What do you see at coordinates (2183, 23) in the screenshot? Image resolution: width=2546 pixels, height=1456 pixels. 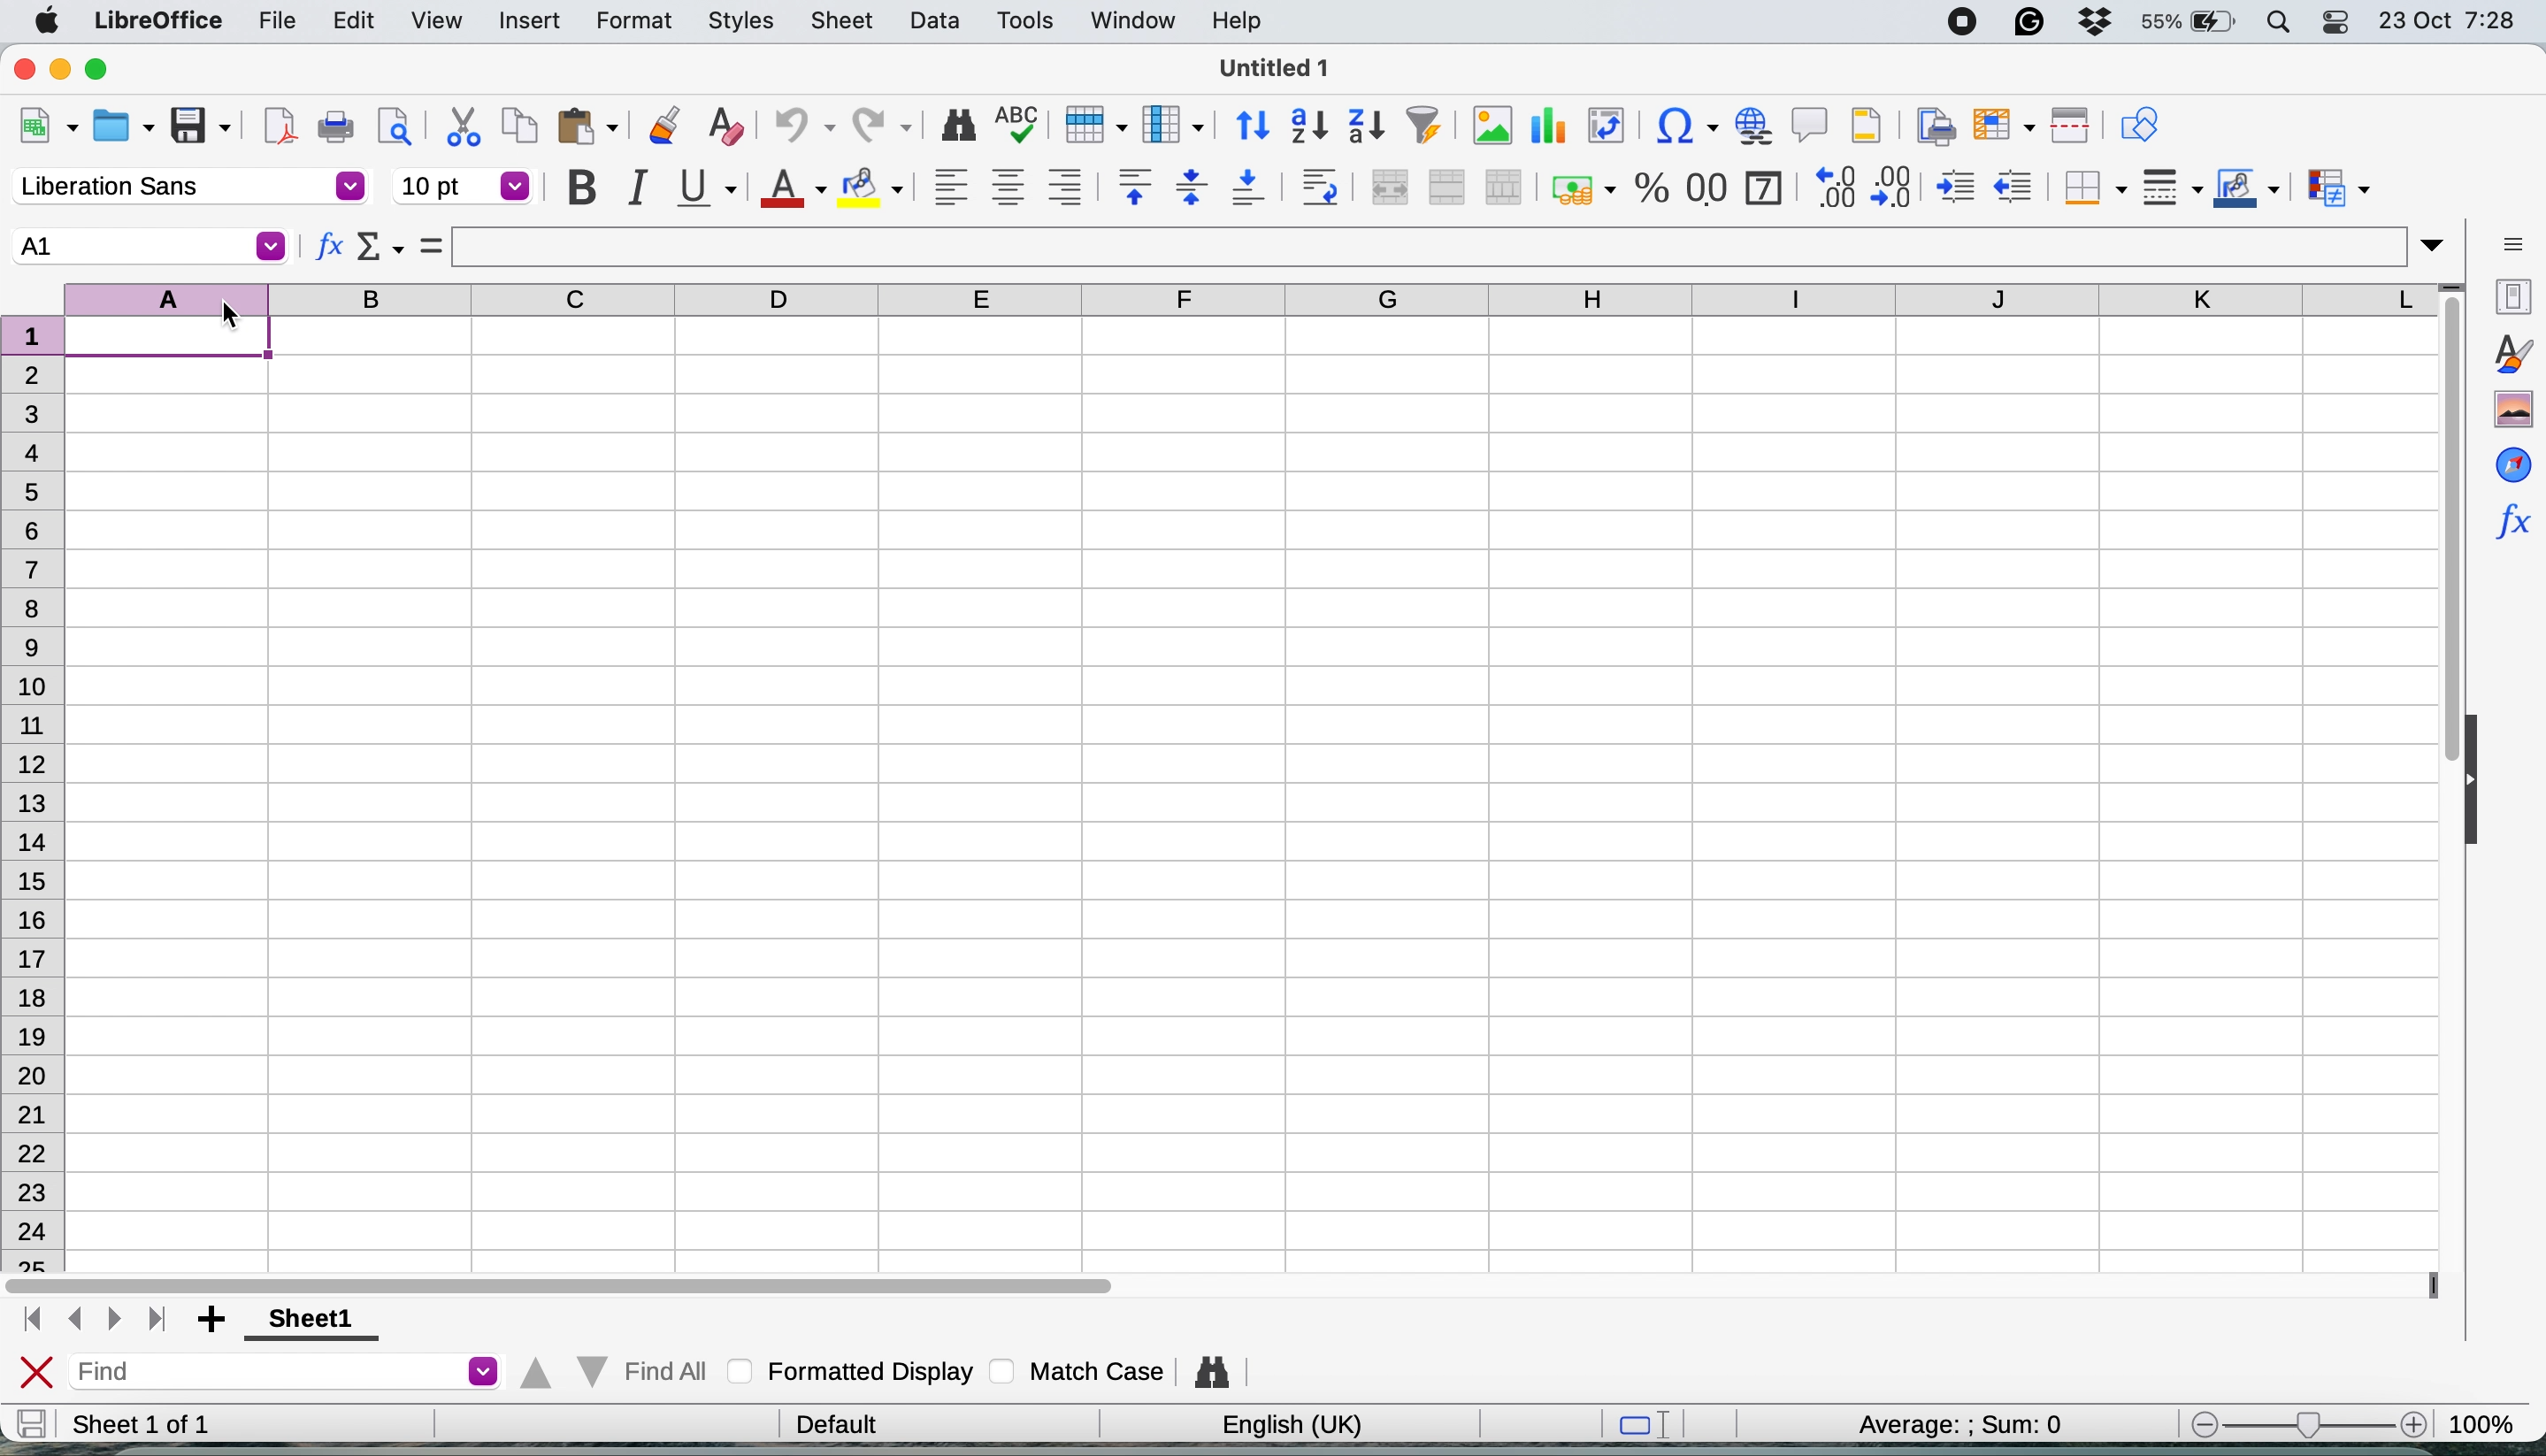 I see `battery` at bounding box center [2183, 23].